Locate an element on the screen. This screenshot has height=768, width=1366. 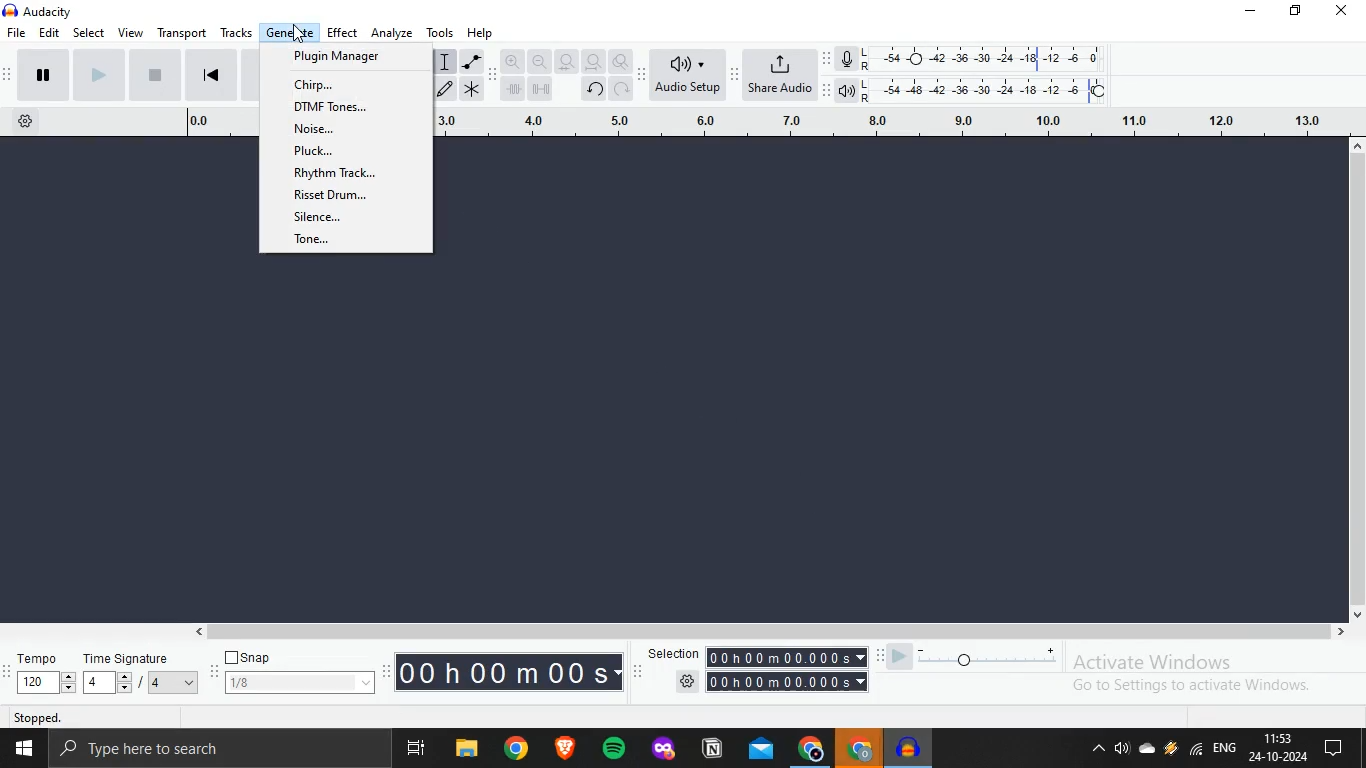
zoom Toogle is located at coordinates (624, 60).